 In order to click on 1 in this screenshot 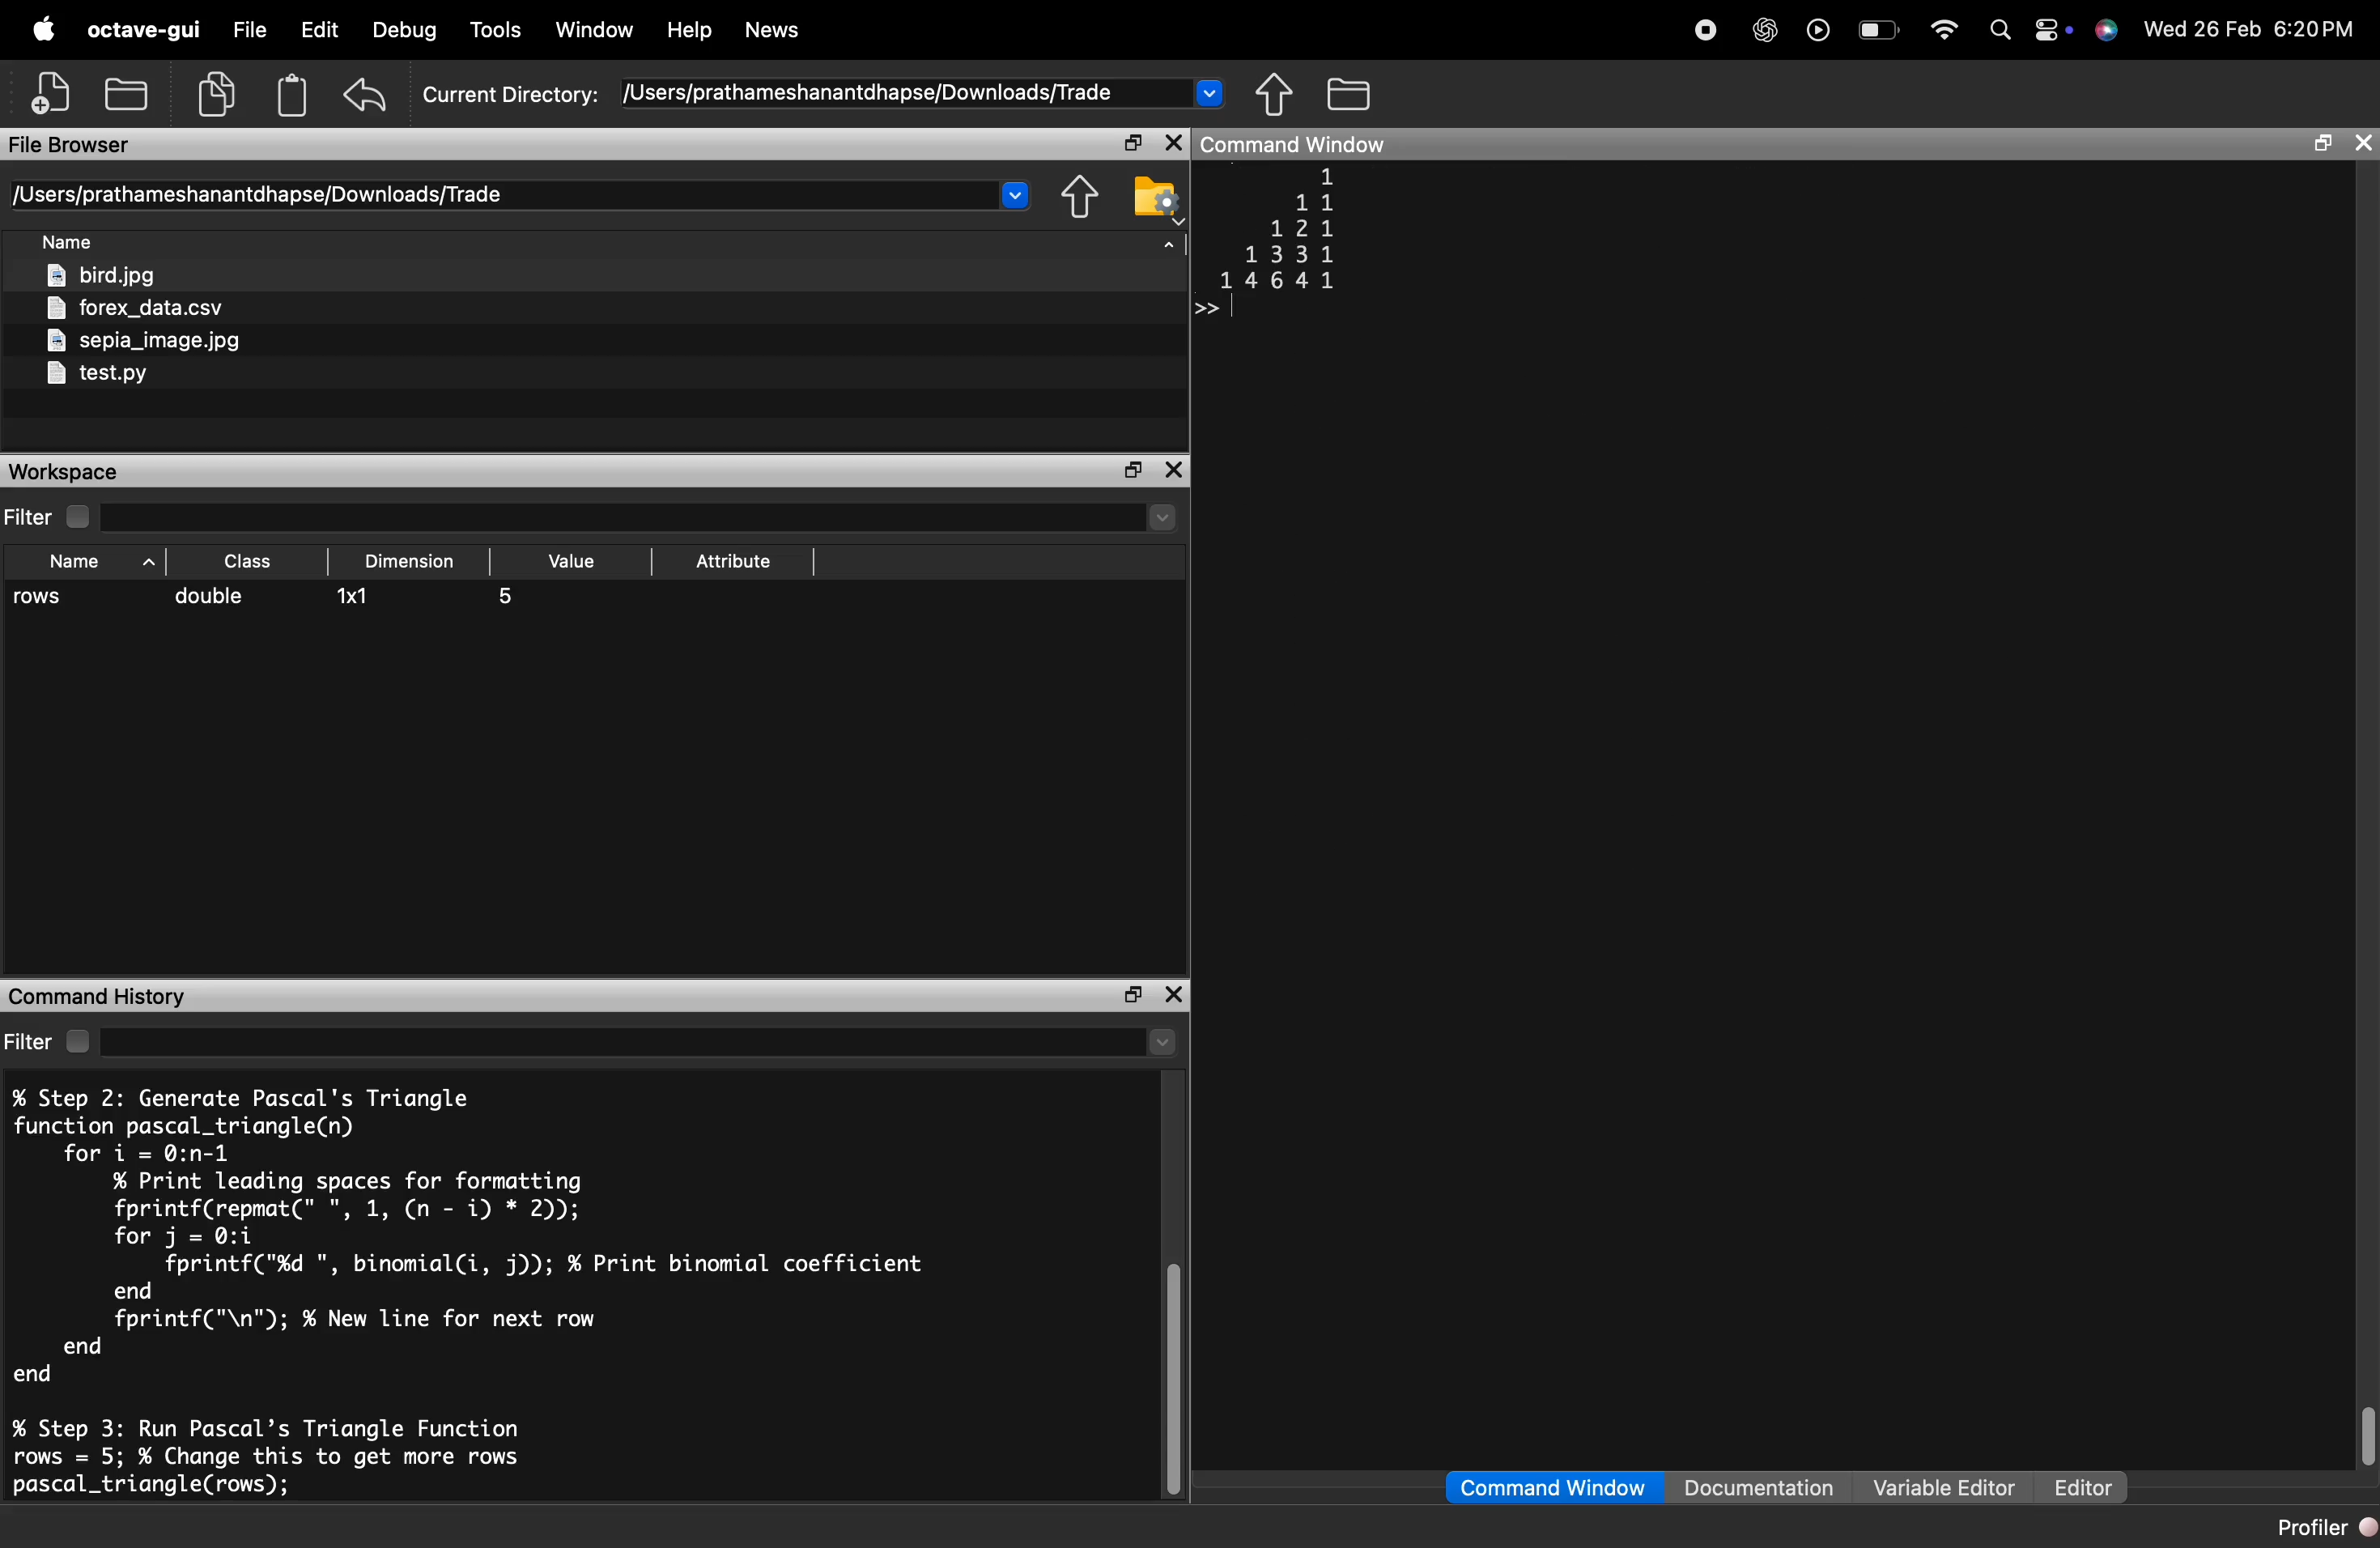, I will do `click(1330, 176)`.